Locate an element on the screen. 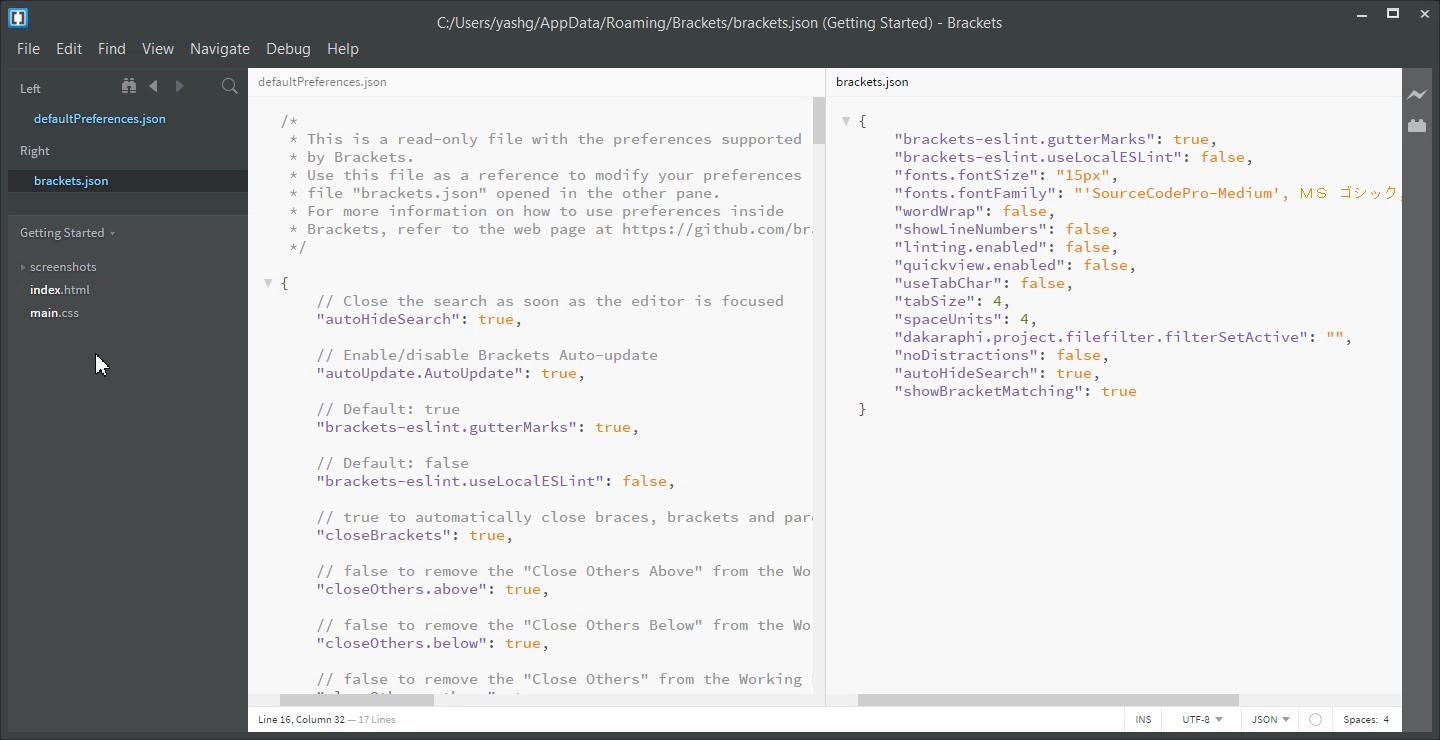 This screenshot has height=740, width=1440. Split the editor vertically or Horizontally is located at coordinates (204, 86).